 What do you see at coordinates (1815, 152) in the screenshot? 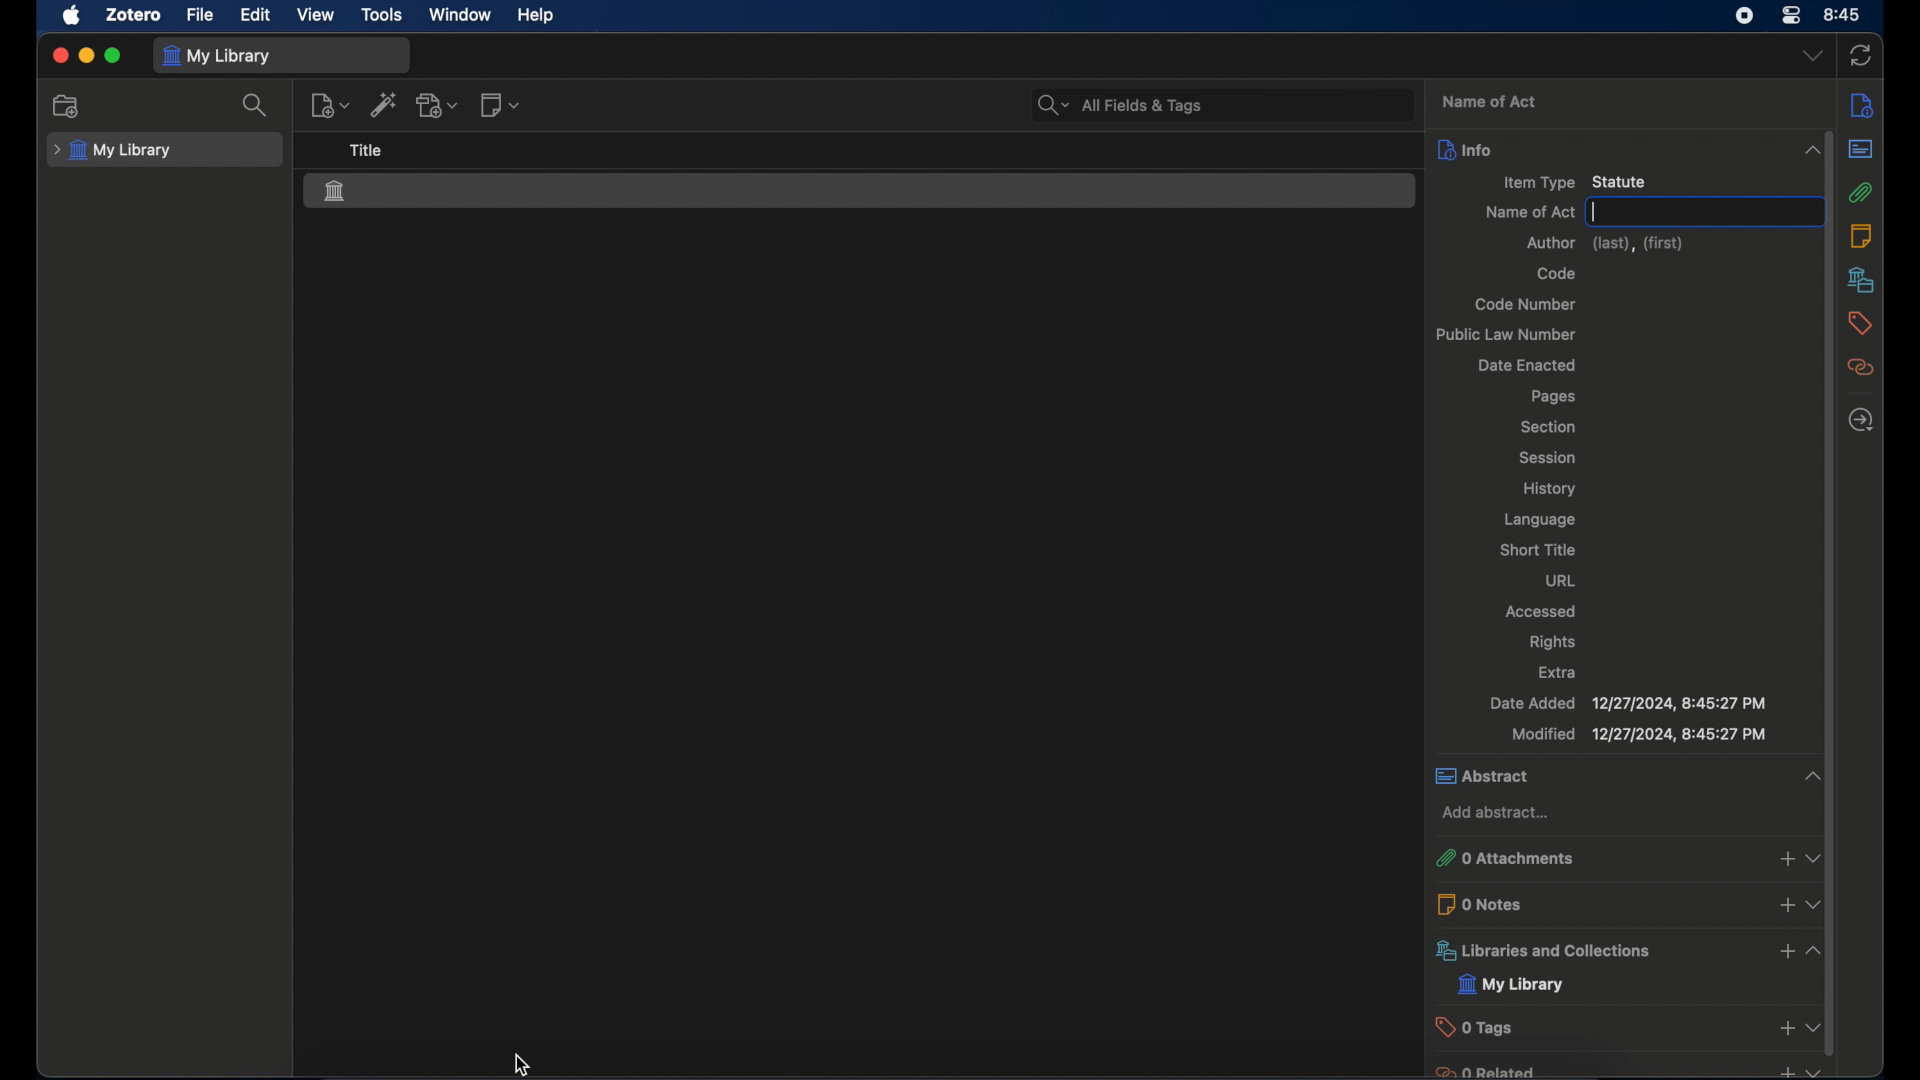
I see `collapse` at bounding box center [1815, 152].